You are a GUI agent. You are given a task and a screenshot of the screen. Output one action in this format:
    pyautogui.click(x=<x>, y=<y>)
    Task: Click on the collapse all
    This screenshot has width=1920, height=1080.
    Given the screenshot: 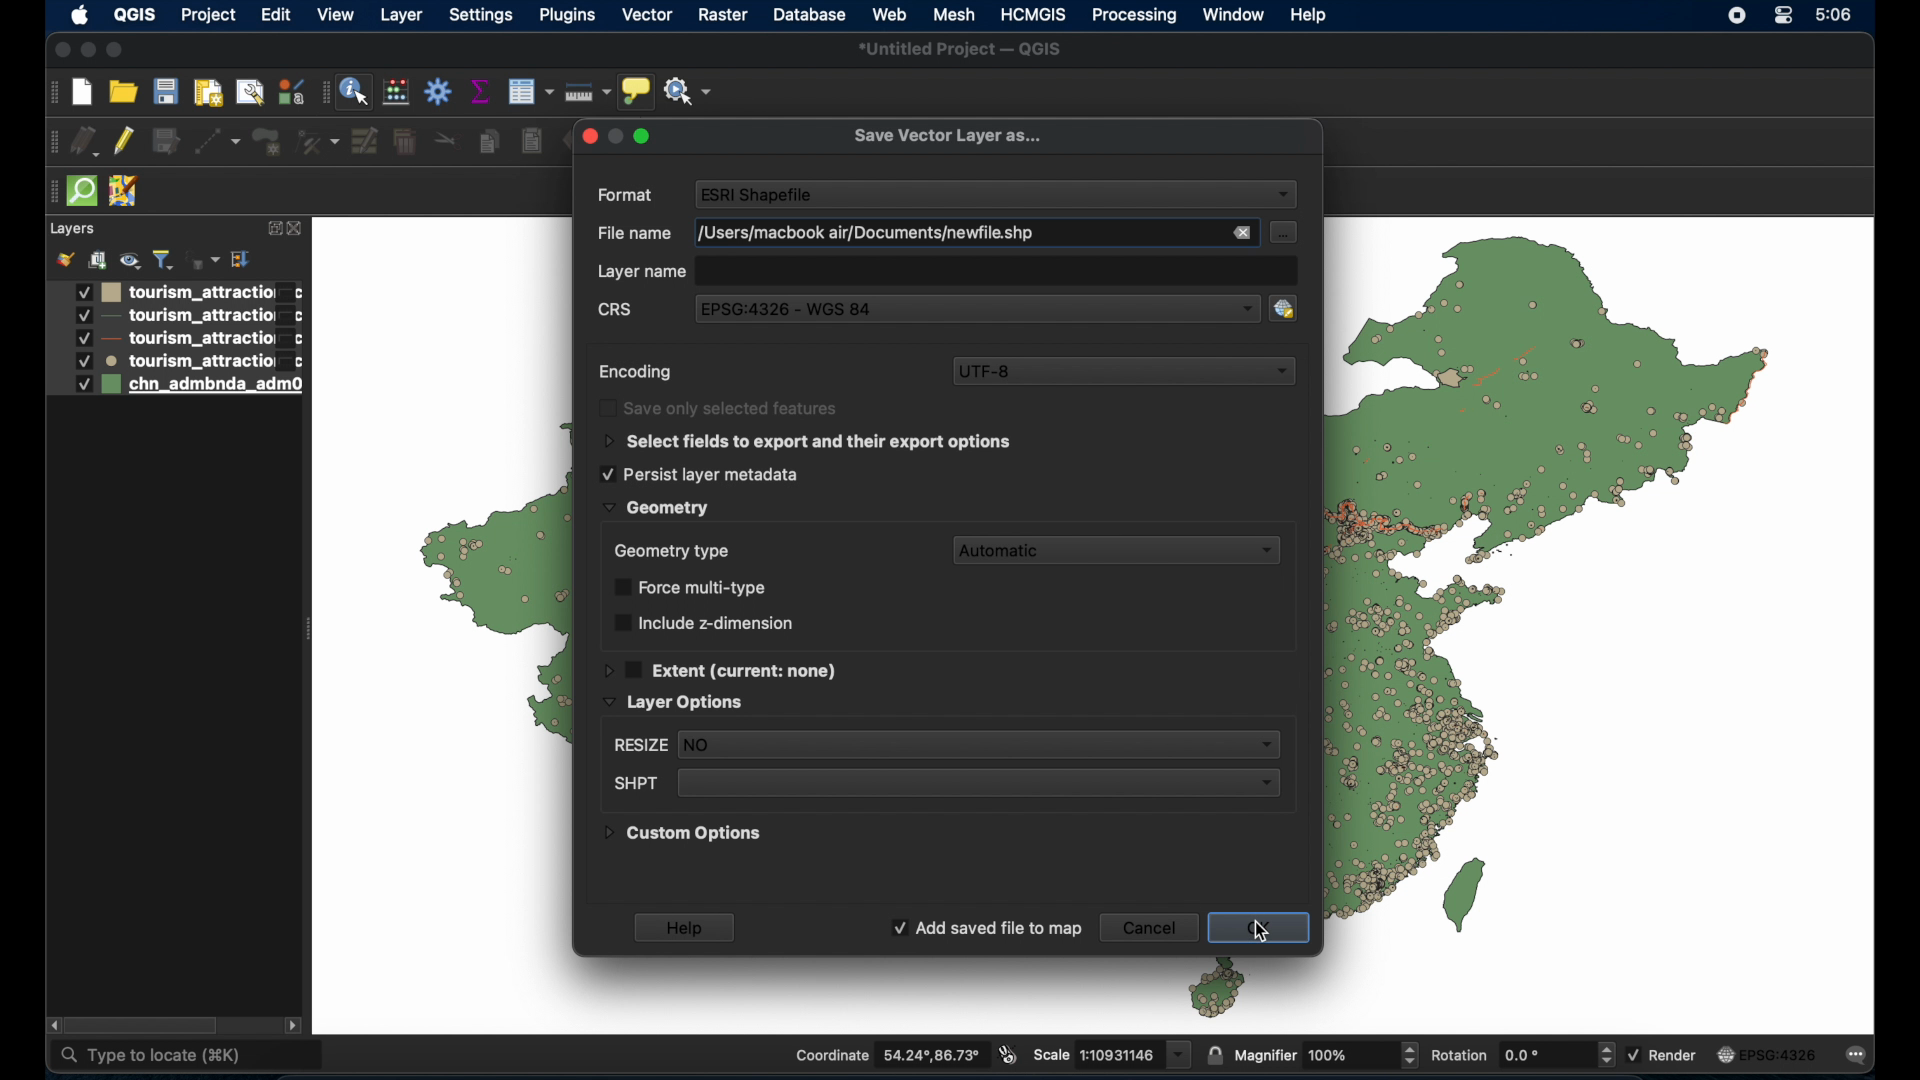 What is the action you would take?
    pyautogui.click(x=240, y=259)
    